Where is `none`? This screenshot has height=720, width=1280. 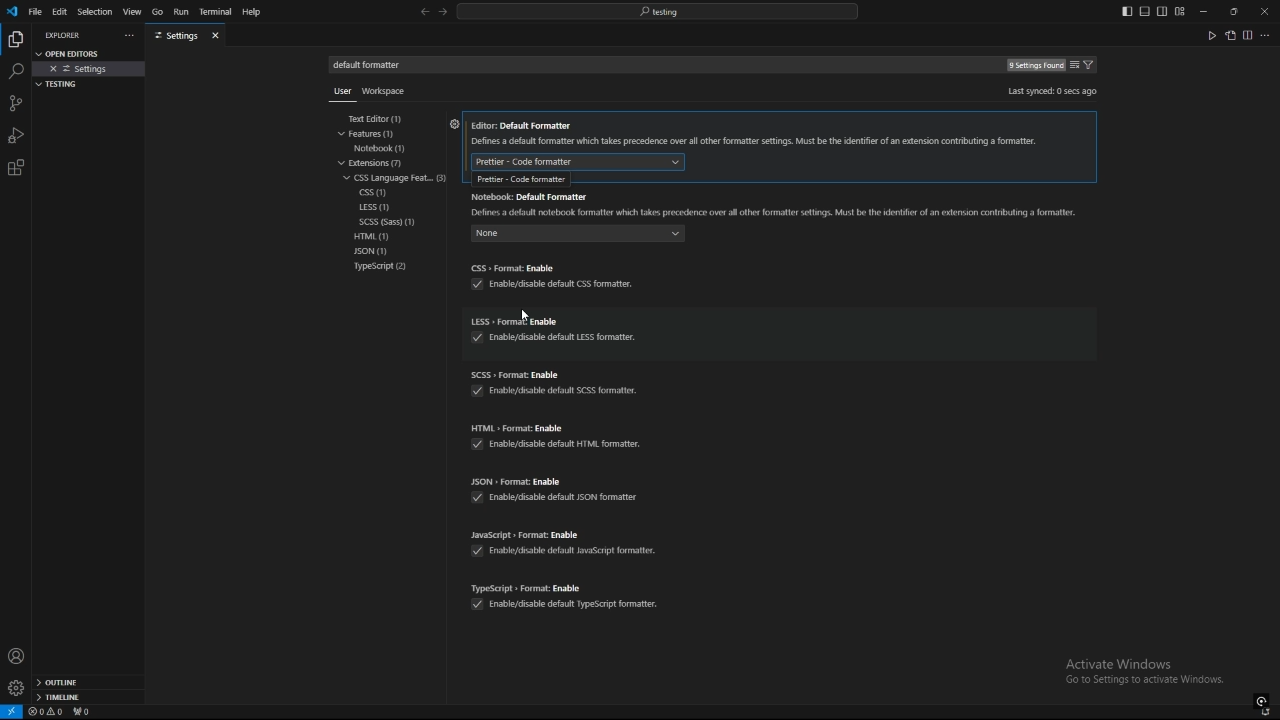
none is located at coordinates (577, 236).